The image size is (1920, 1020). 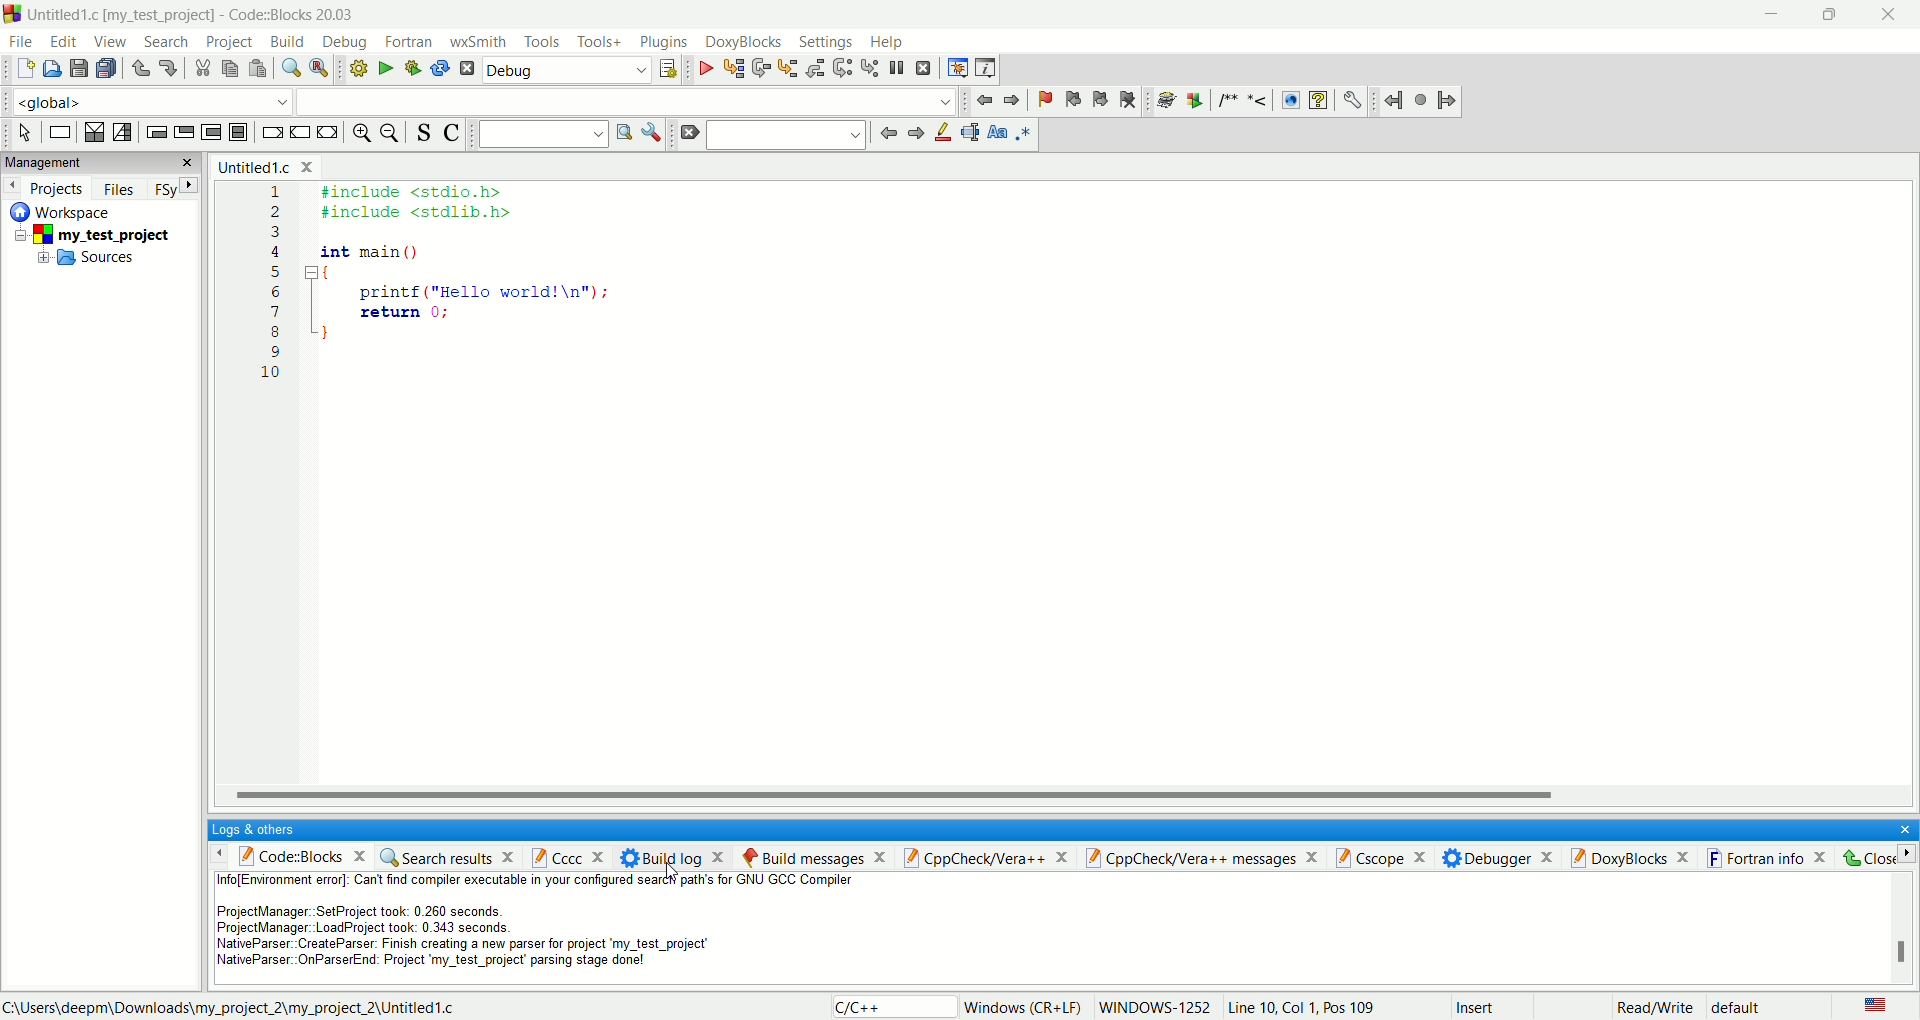 What do you see at coordinates (997, 132) in the screenshot?
I see `match case` at bounding box center [997, 132].